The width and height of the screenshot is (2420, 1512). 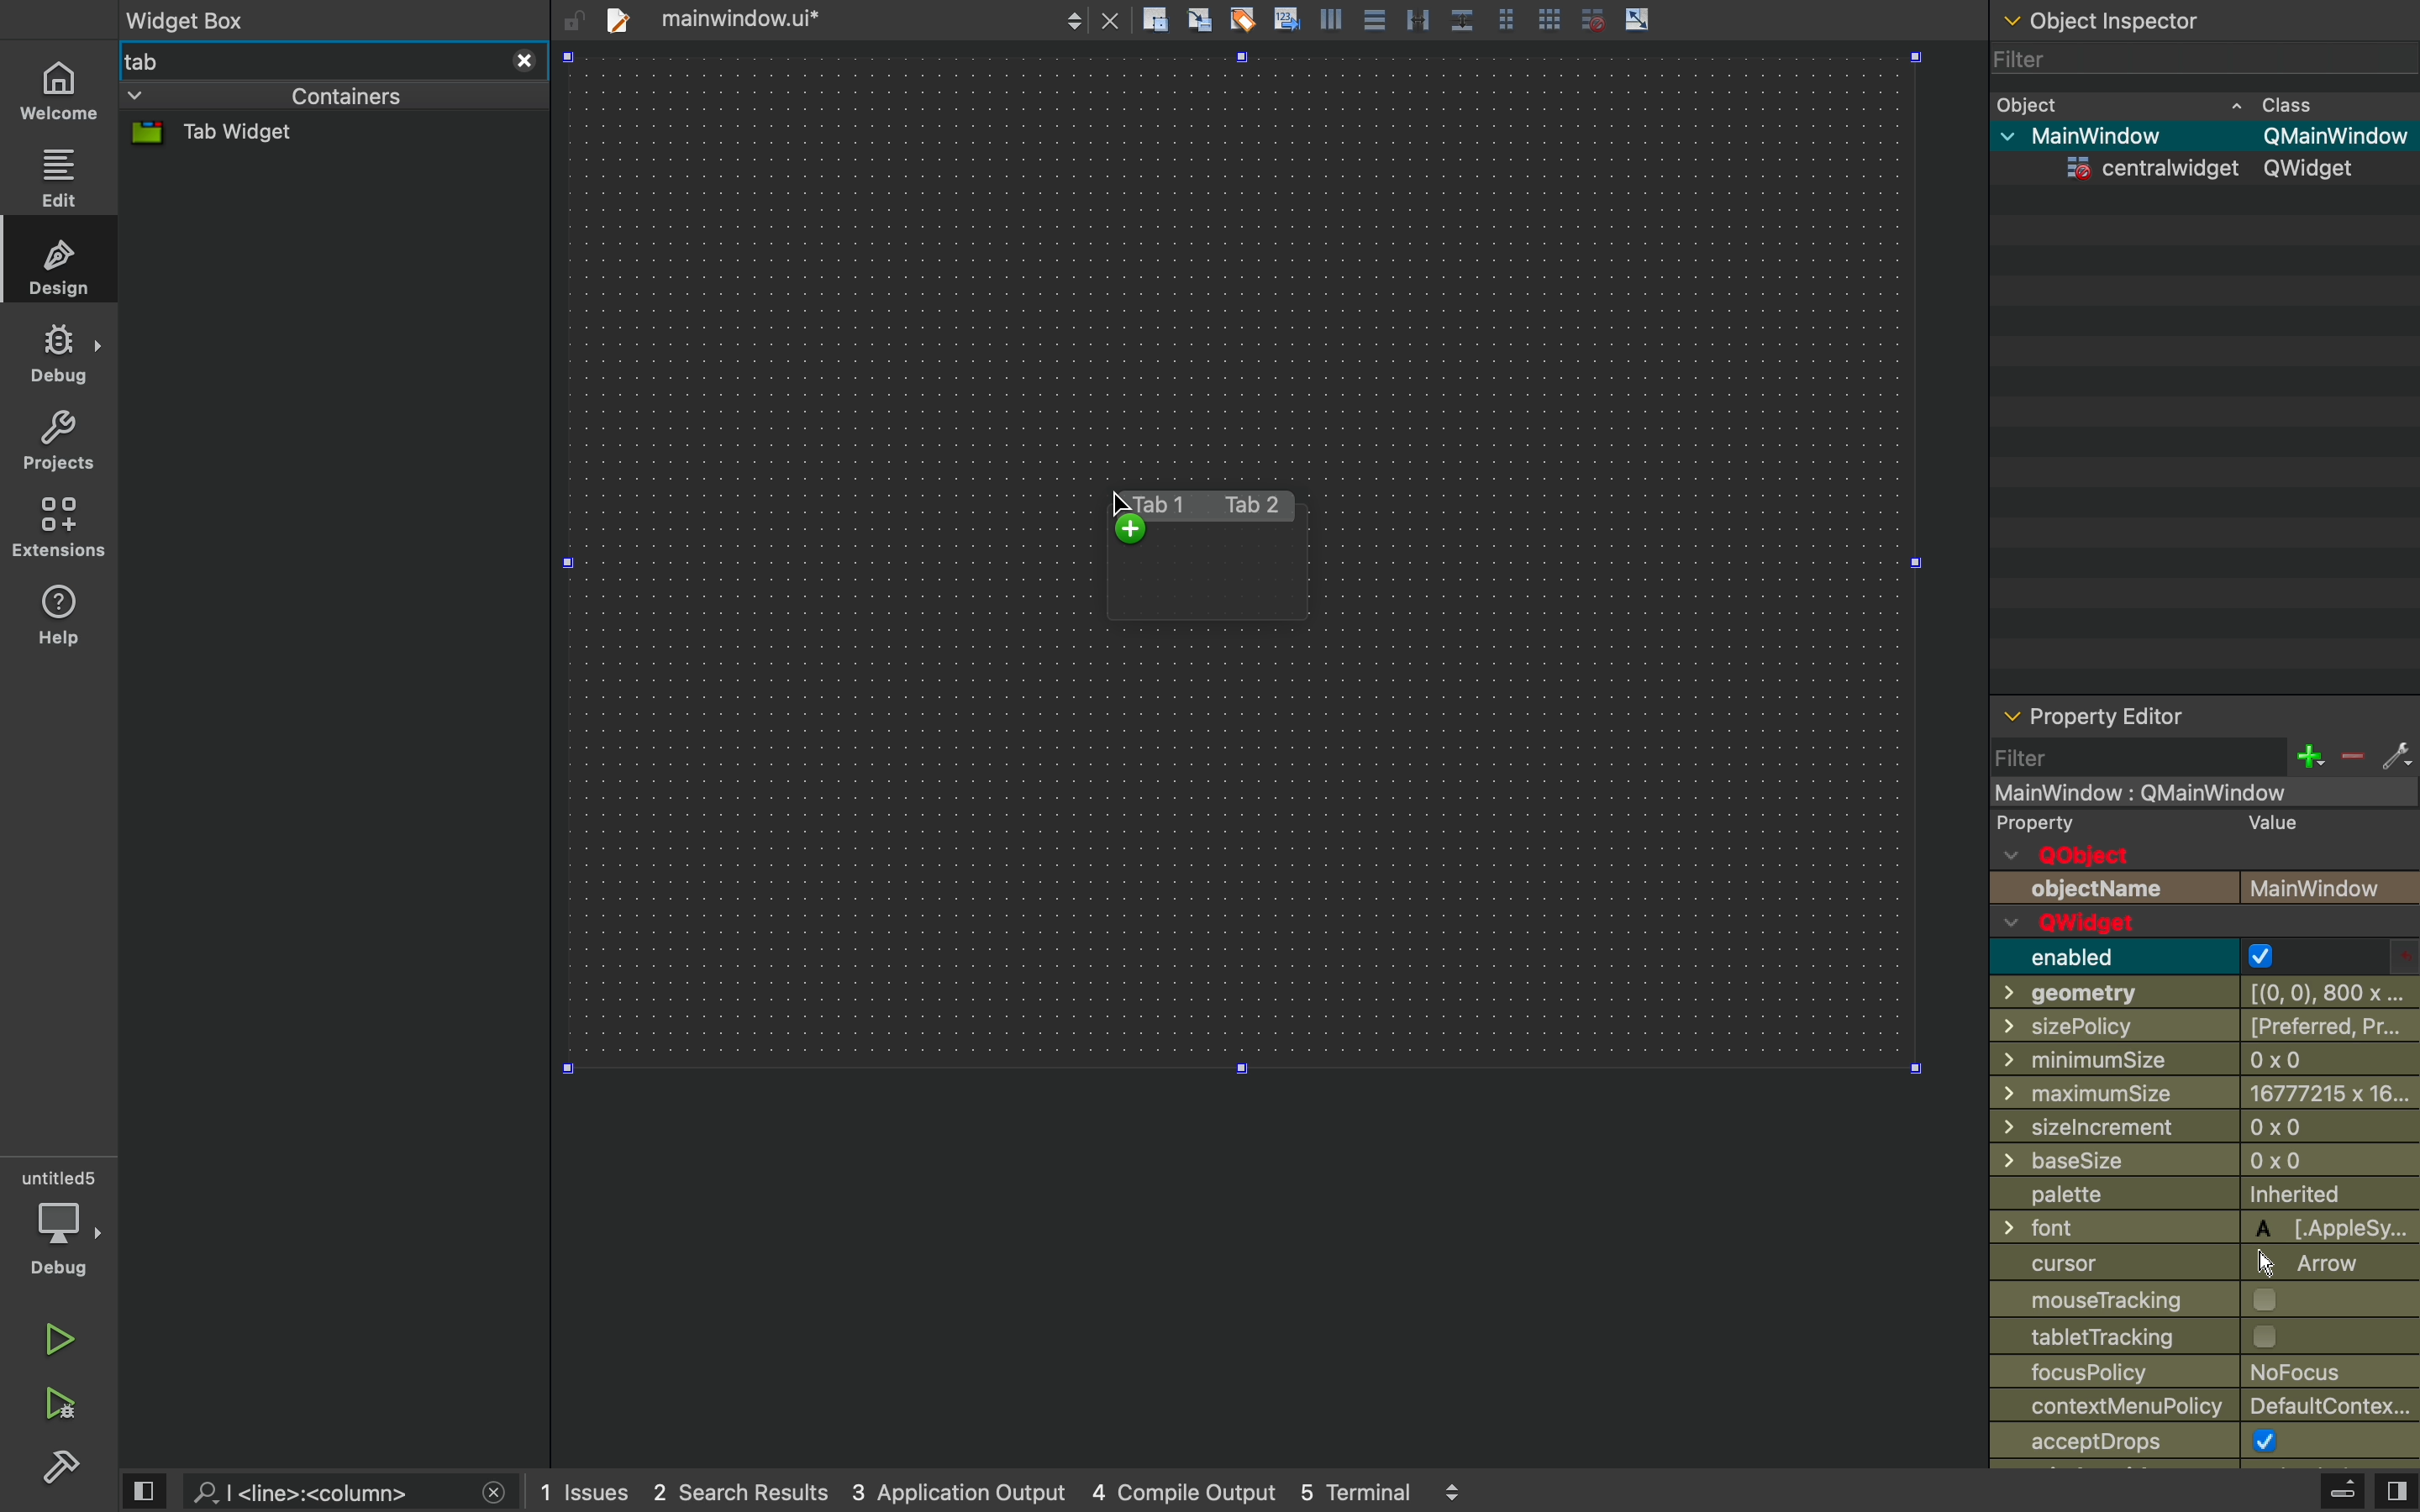 I want to click on property inspector, so click(x=2204, y=715).